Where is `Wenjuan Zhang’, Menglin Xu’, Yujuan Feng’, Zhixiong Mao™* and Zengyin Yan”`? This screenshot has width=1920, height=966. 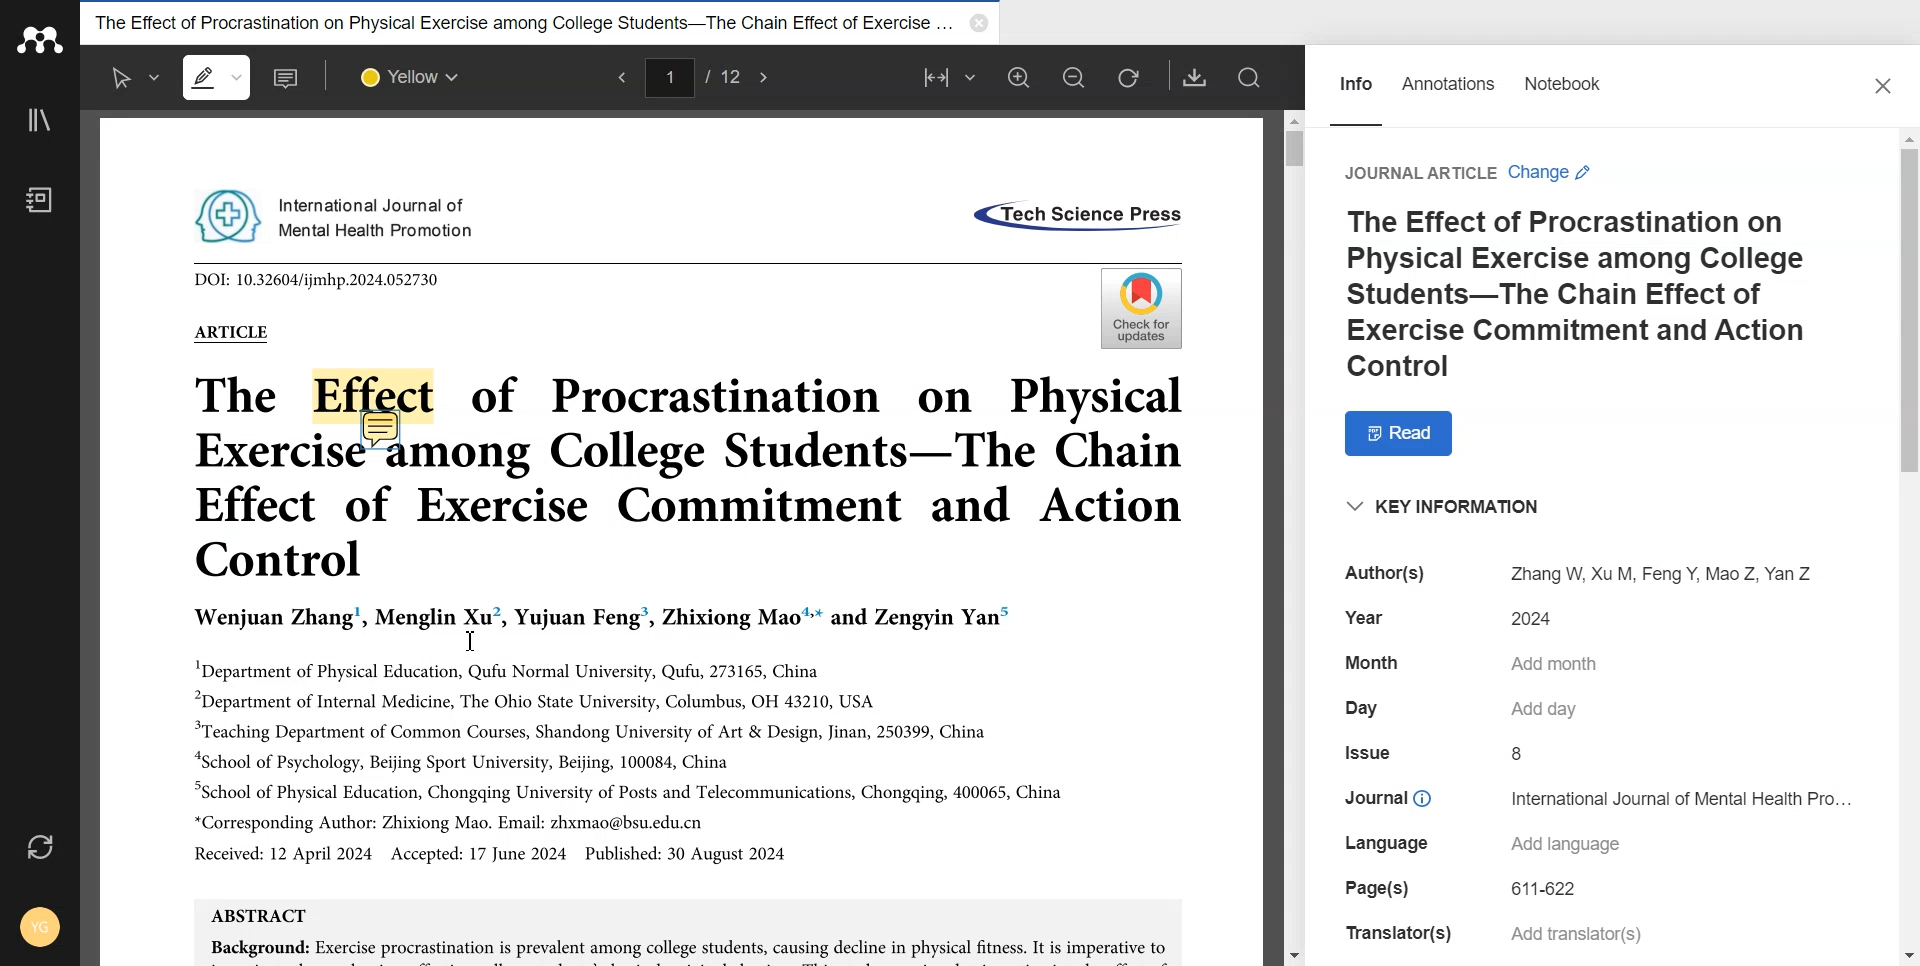
Wenjuan Zhang’, Menglin Xu’, Yujuan Feng’, Zhixiong Mao™* and Zengyin Yan” is located at coordinates (602, 619).